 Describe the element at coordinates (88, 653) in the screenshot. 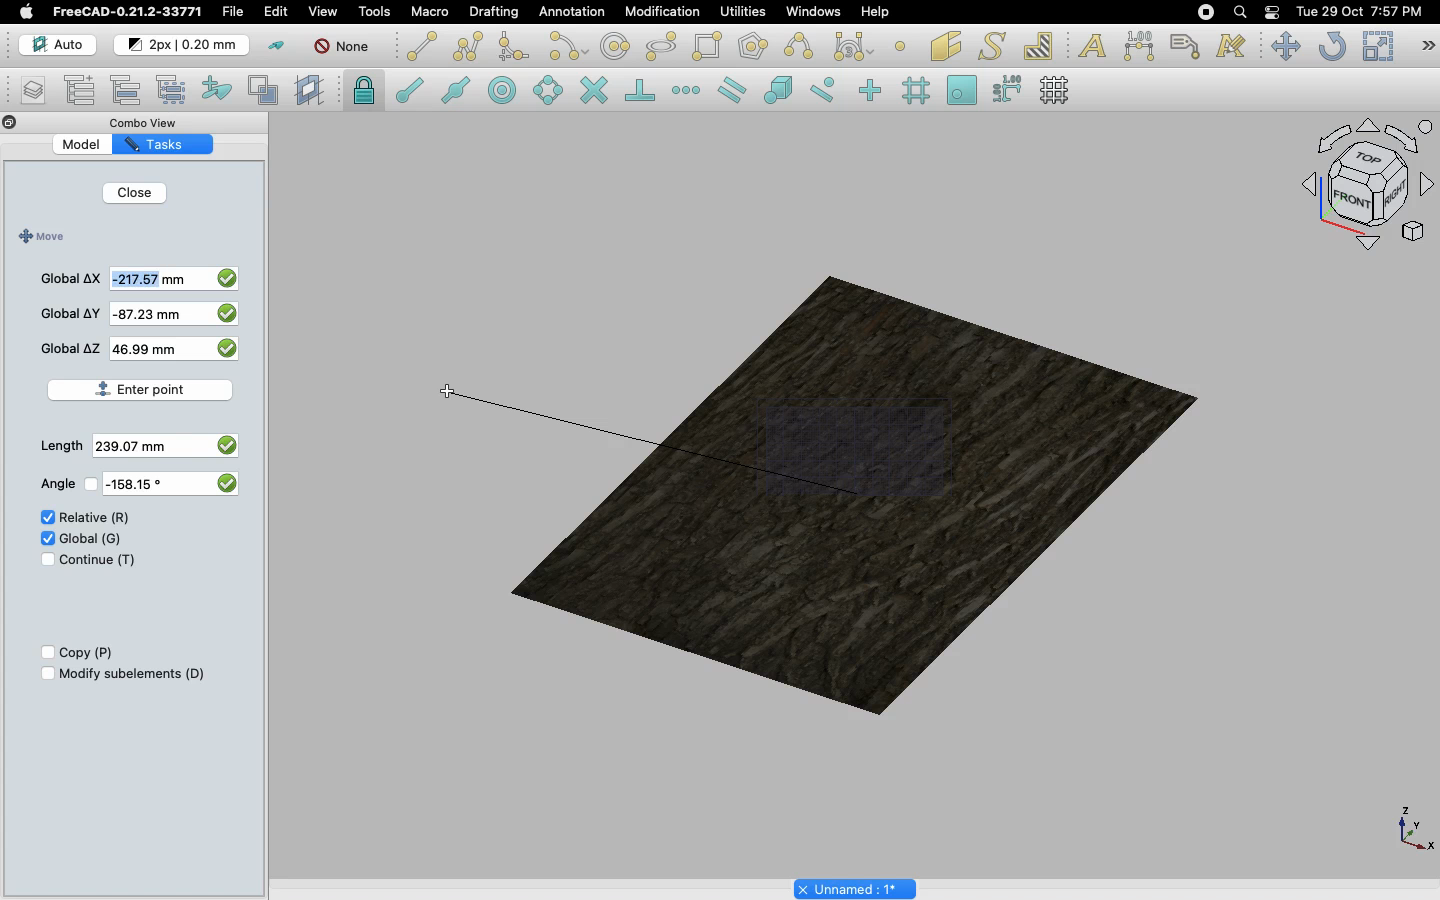

I see `Copy` at that location.